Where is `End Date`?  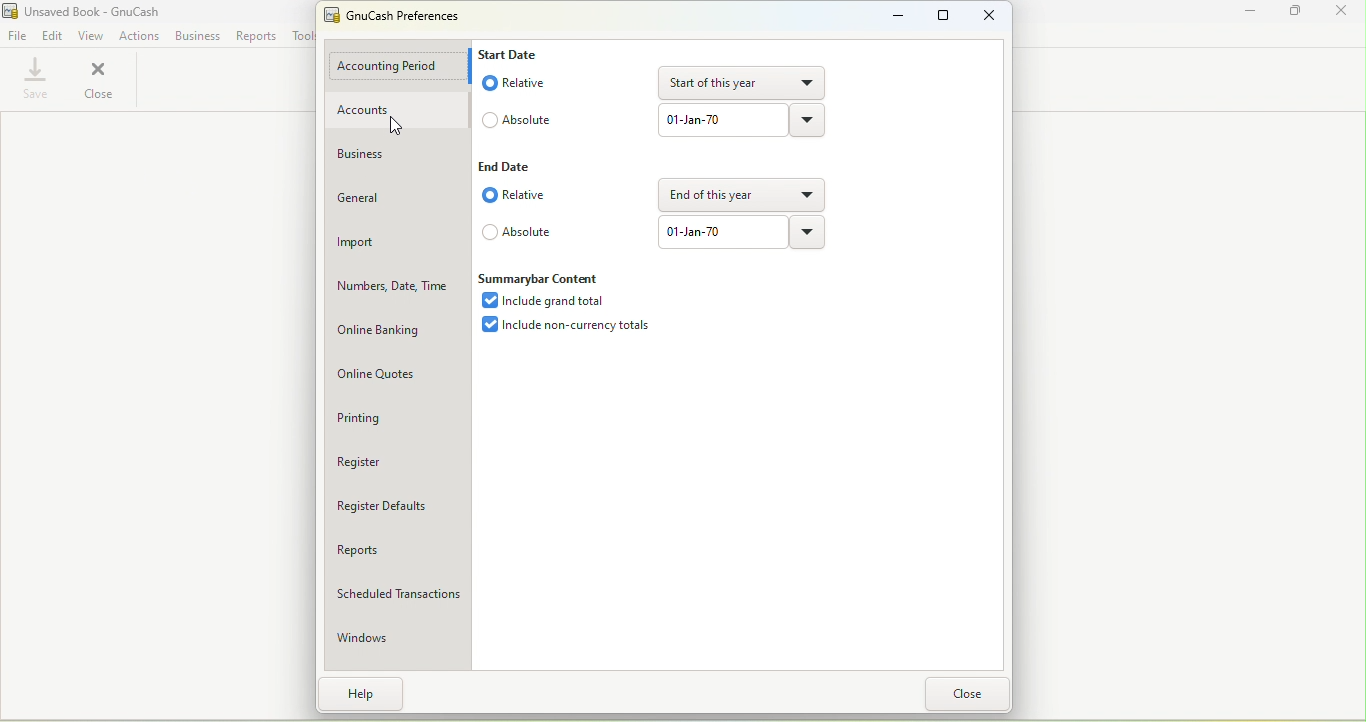
End Date is located at coordinates (514, 167).